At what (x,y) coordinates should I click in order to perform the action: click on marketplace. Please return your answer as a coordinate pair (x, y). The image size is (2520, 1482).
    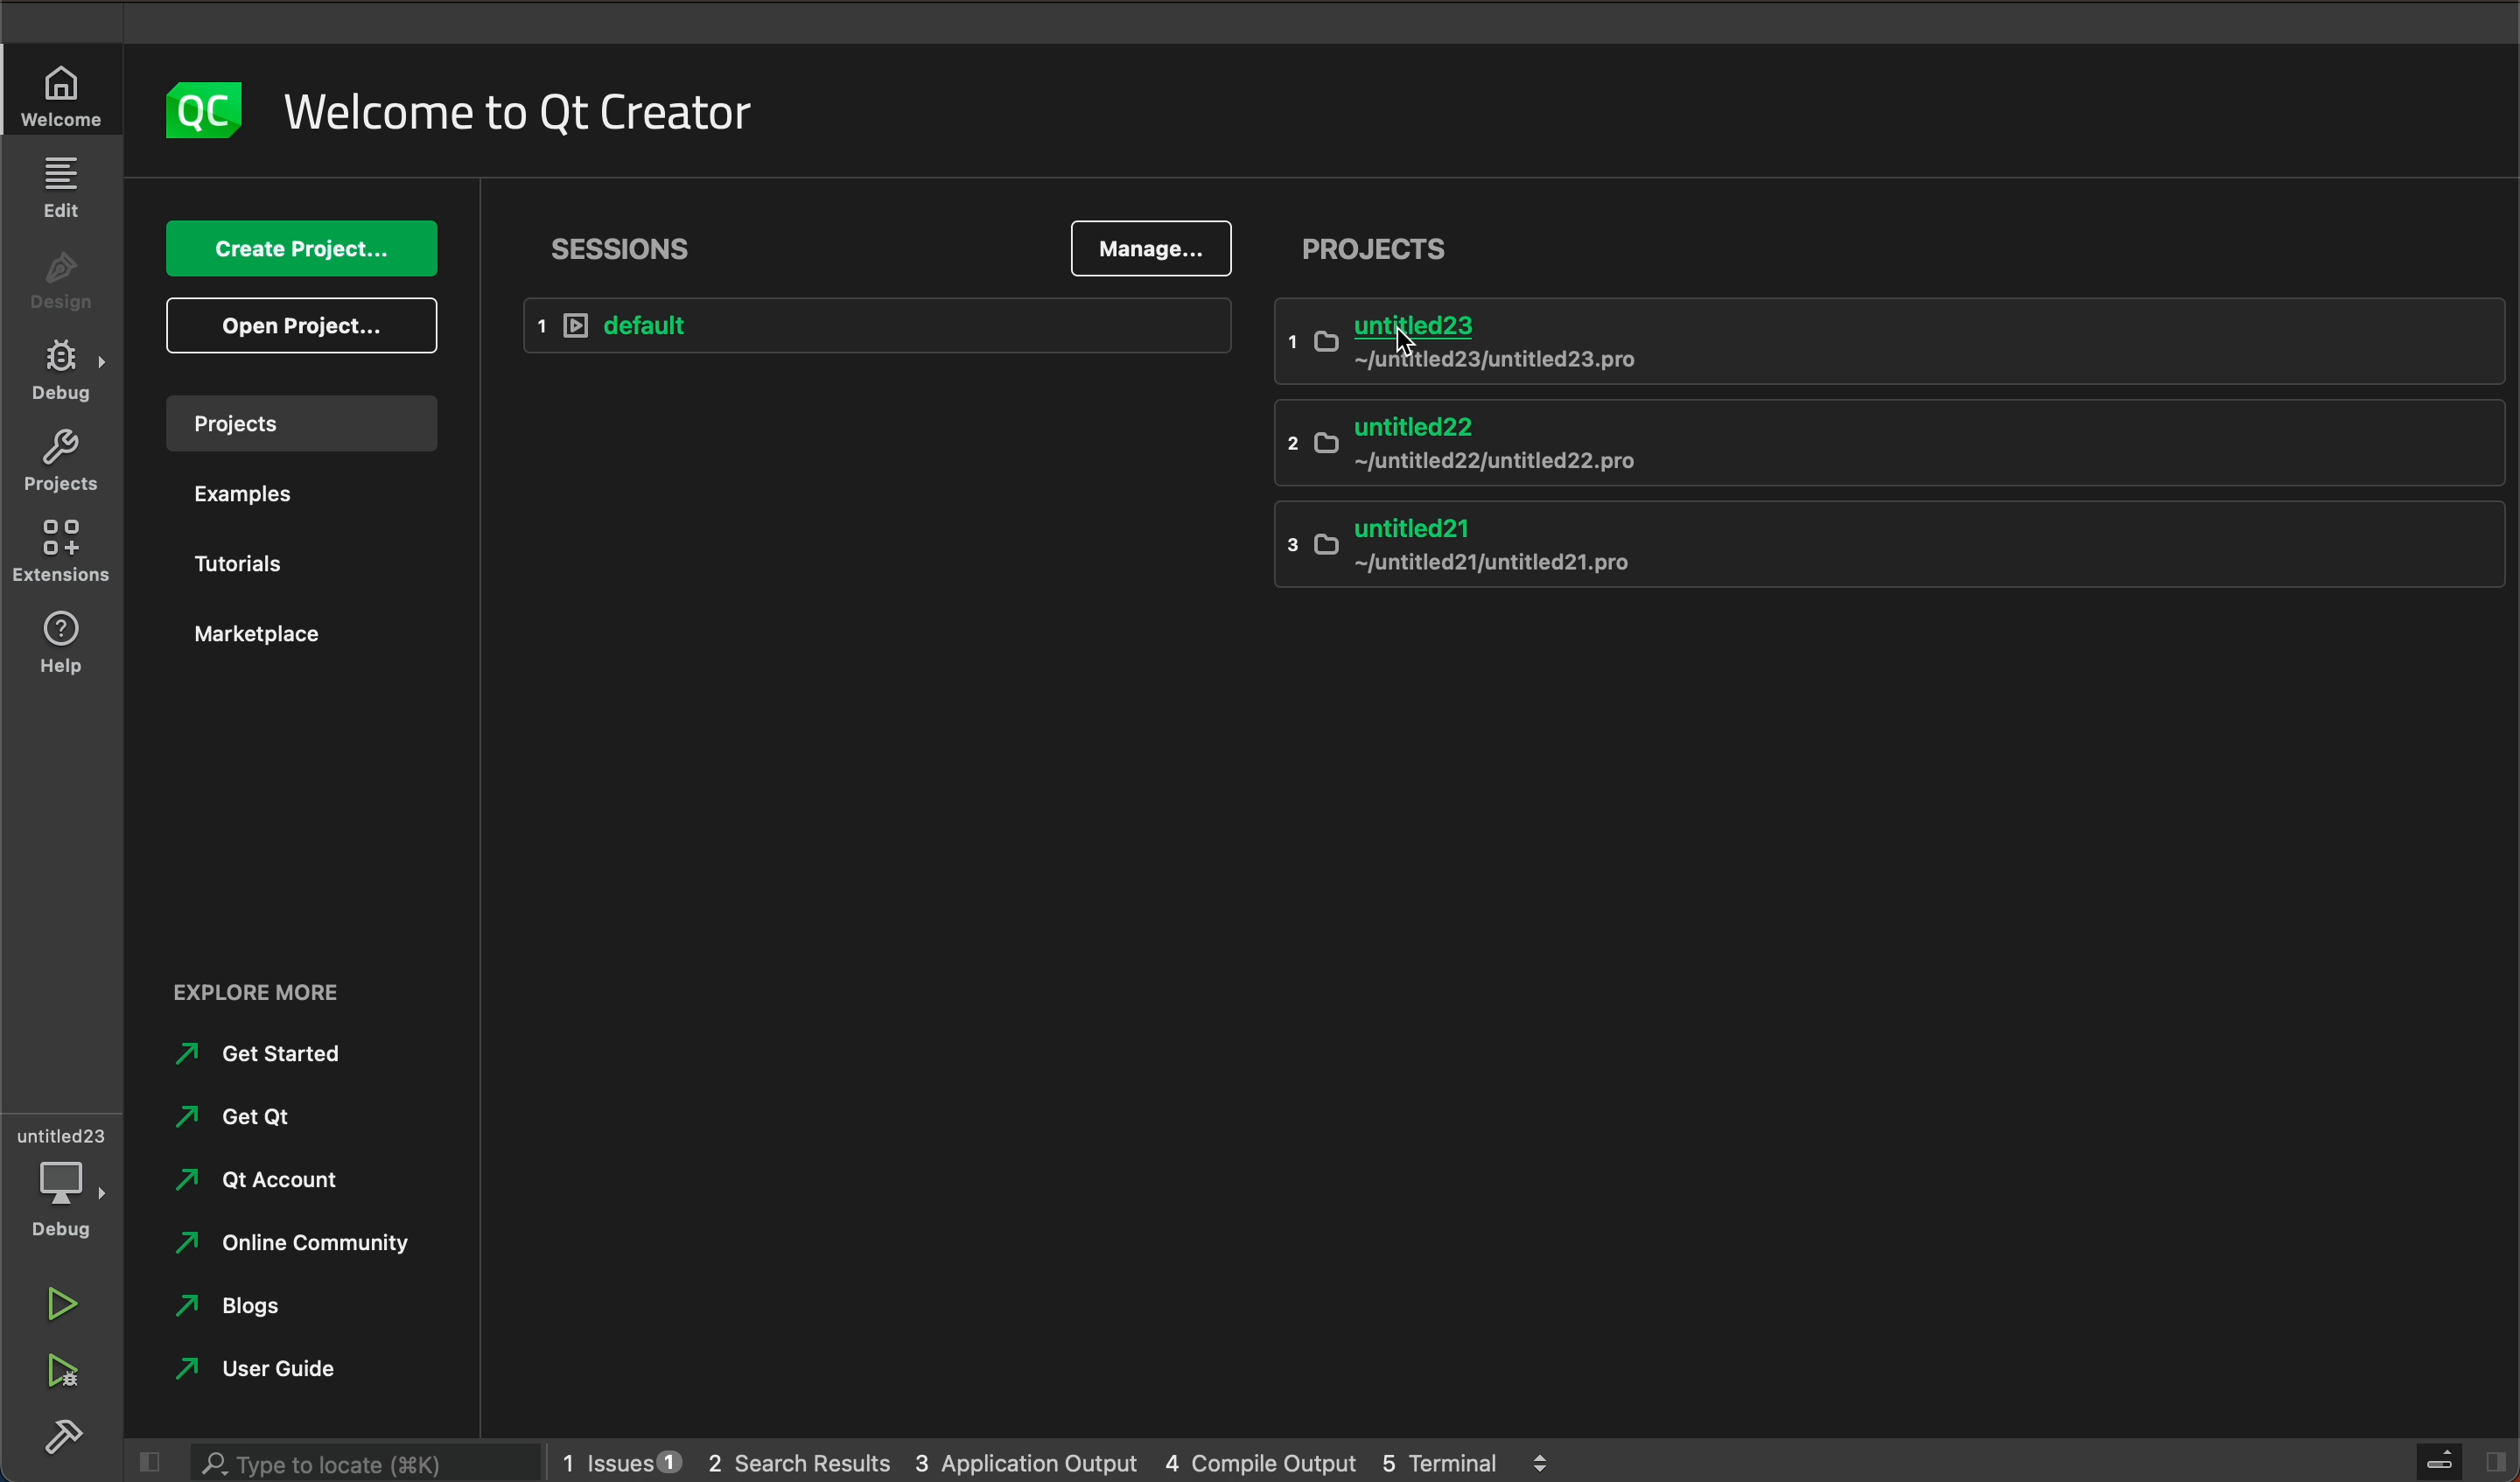
    Looking at the image, I should click on (256, 636).